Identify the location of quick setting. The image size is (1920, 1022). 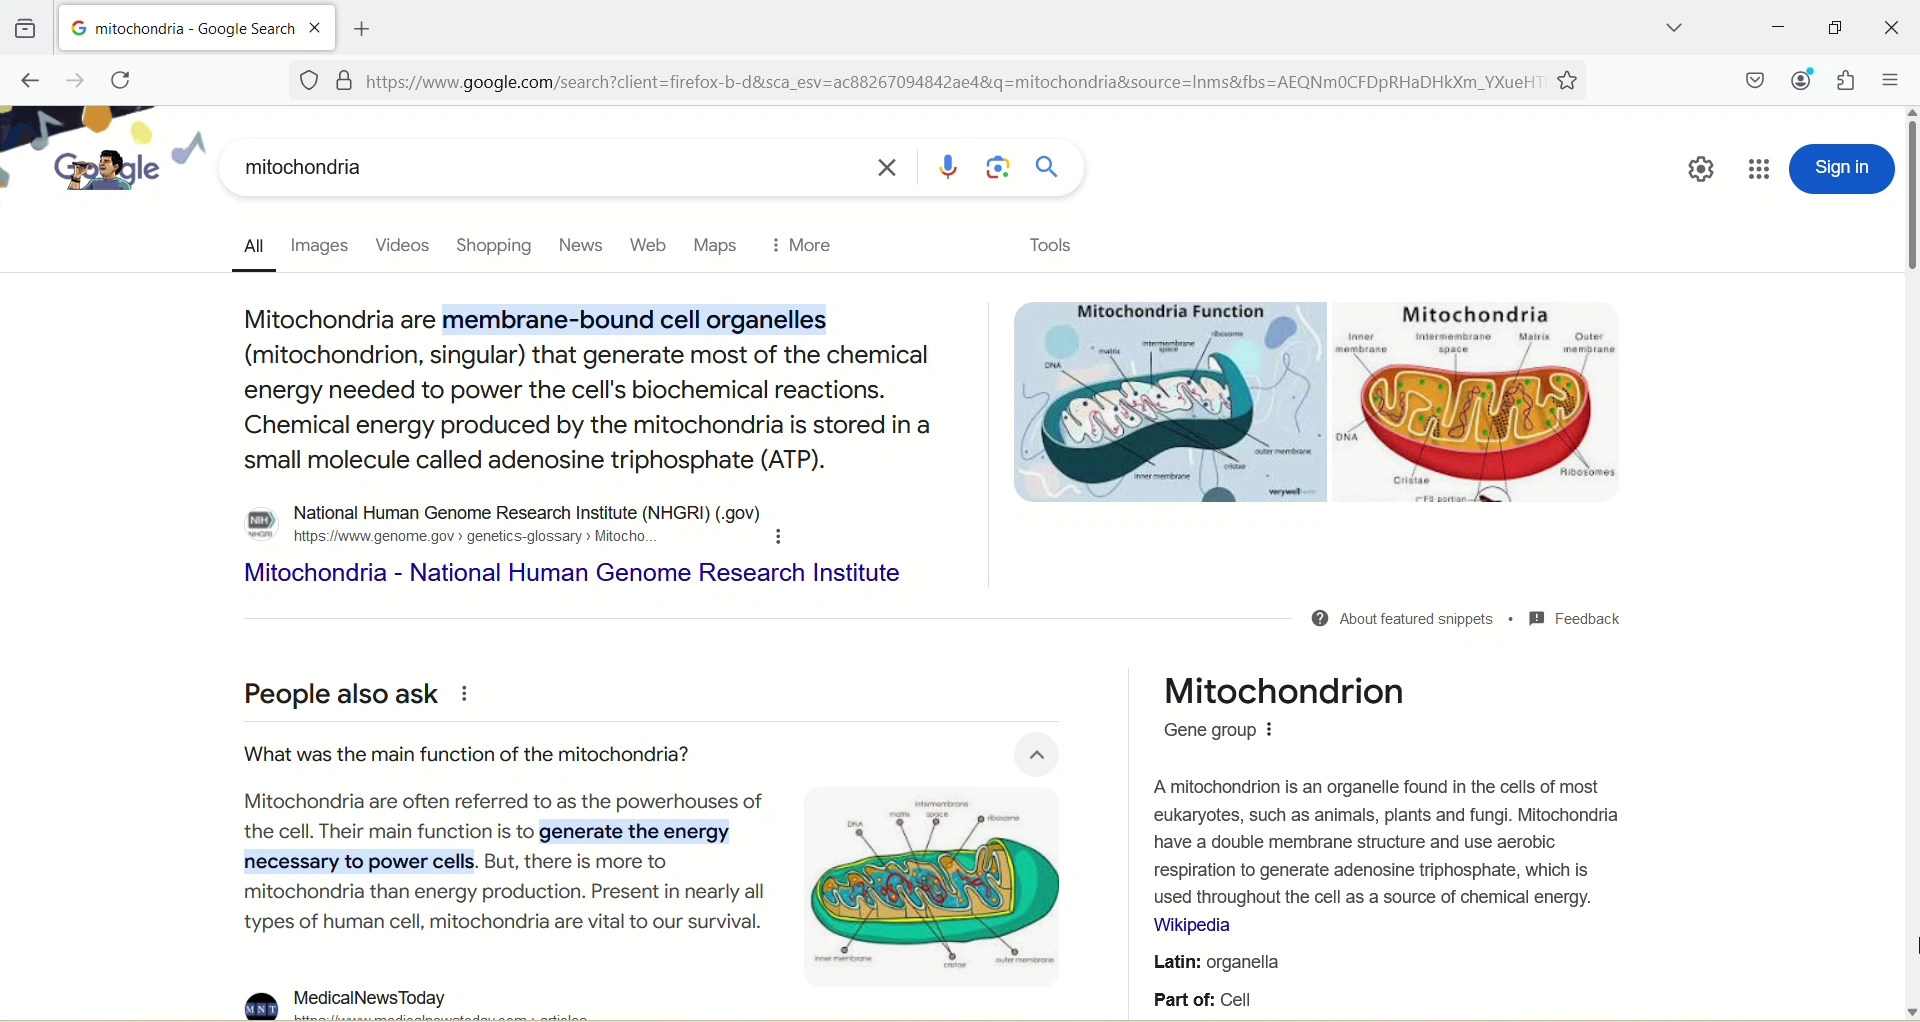
(1701, 169).